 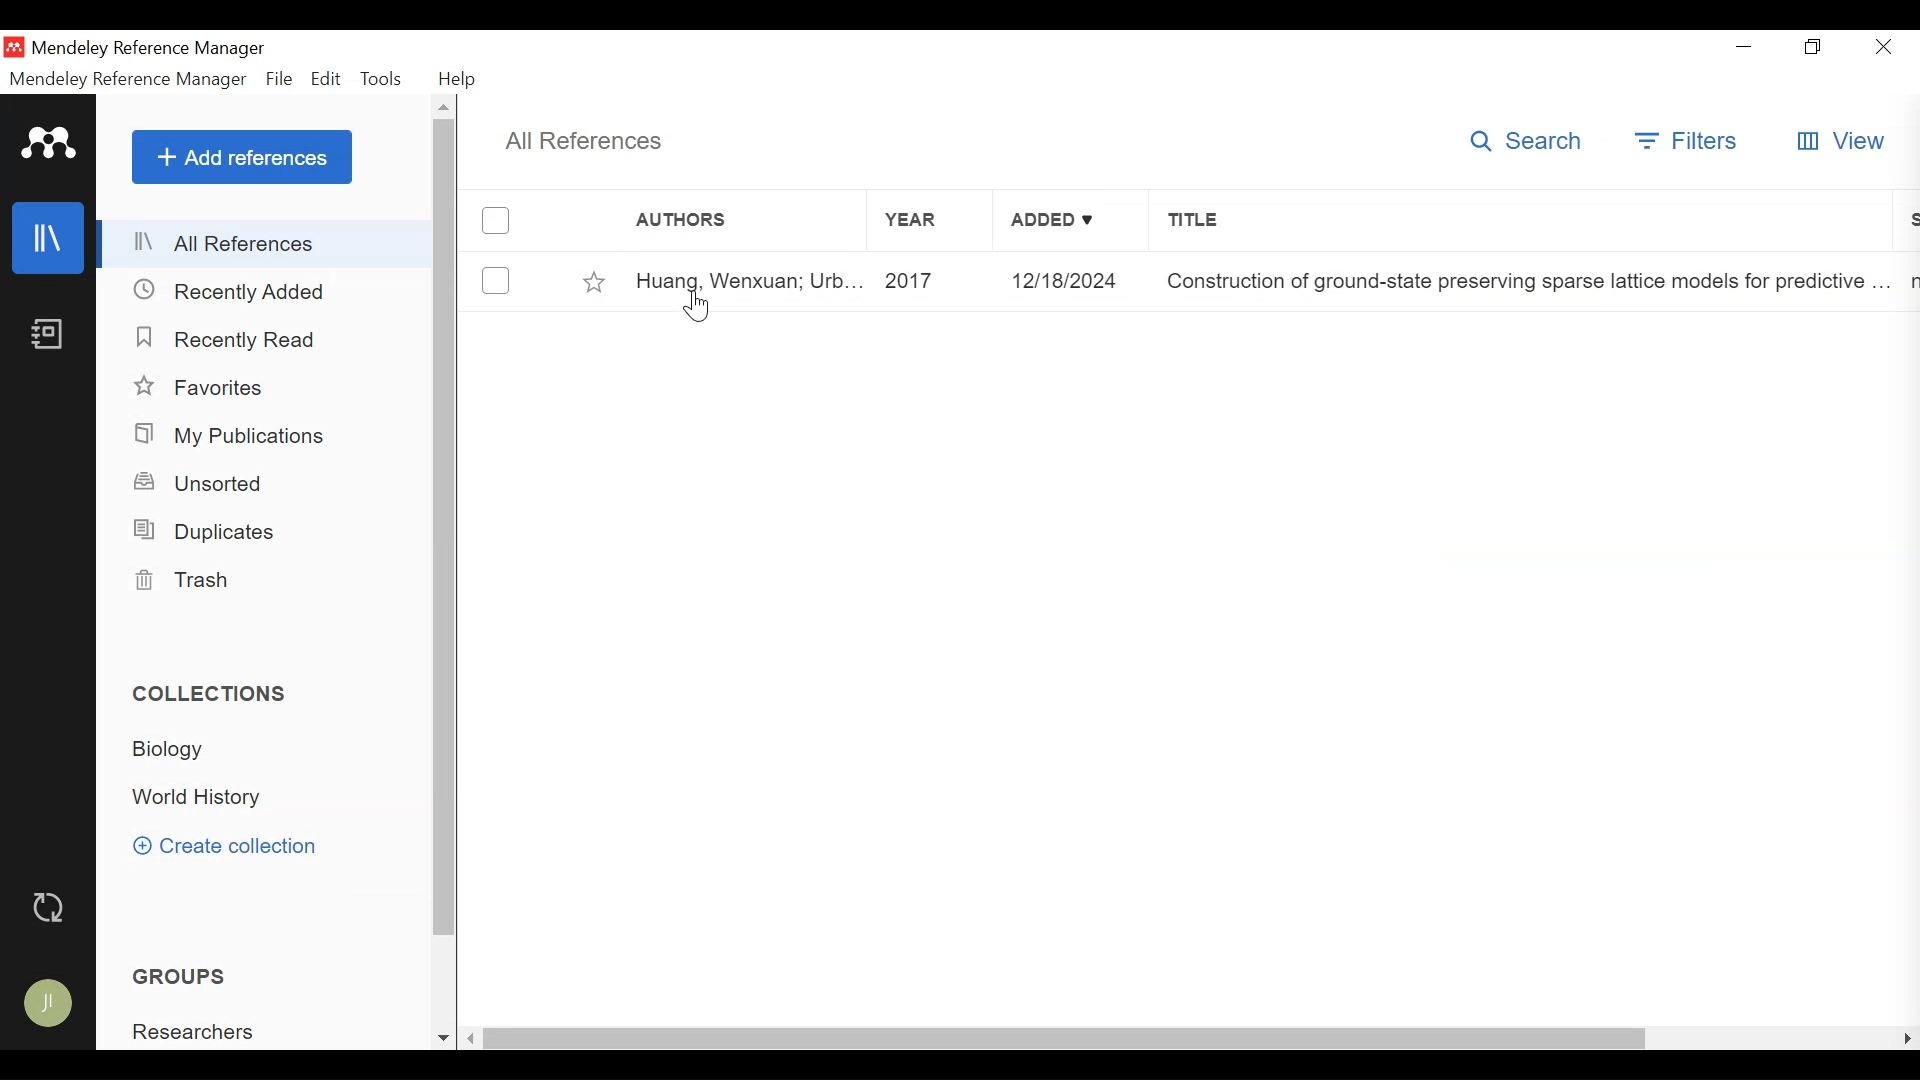 What do you see at coordinates (1532, 140) in the screenshot?
I see `Search` at bounding box center [1532, 140].